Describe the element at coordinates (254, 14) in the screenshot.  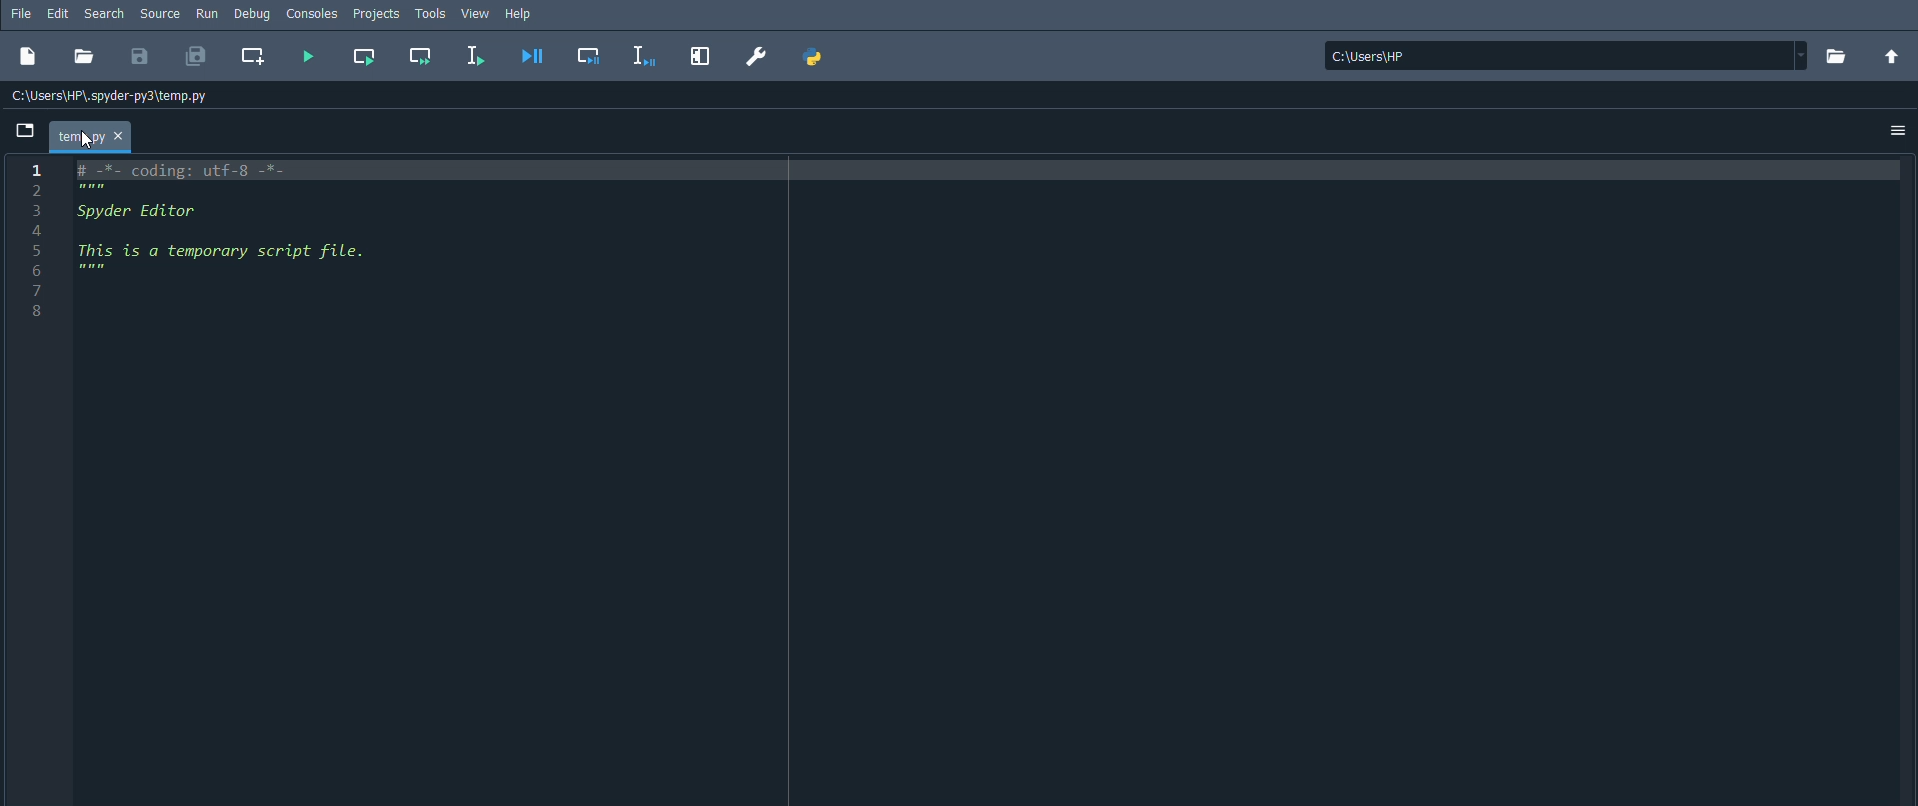
I see `Debug` at that location.